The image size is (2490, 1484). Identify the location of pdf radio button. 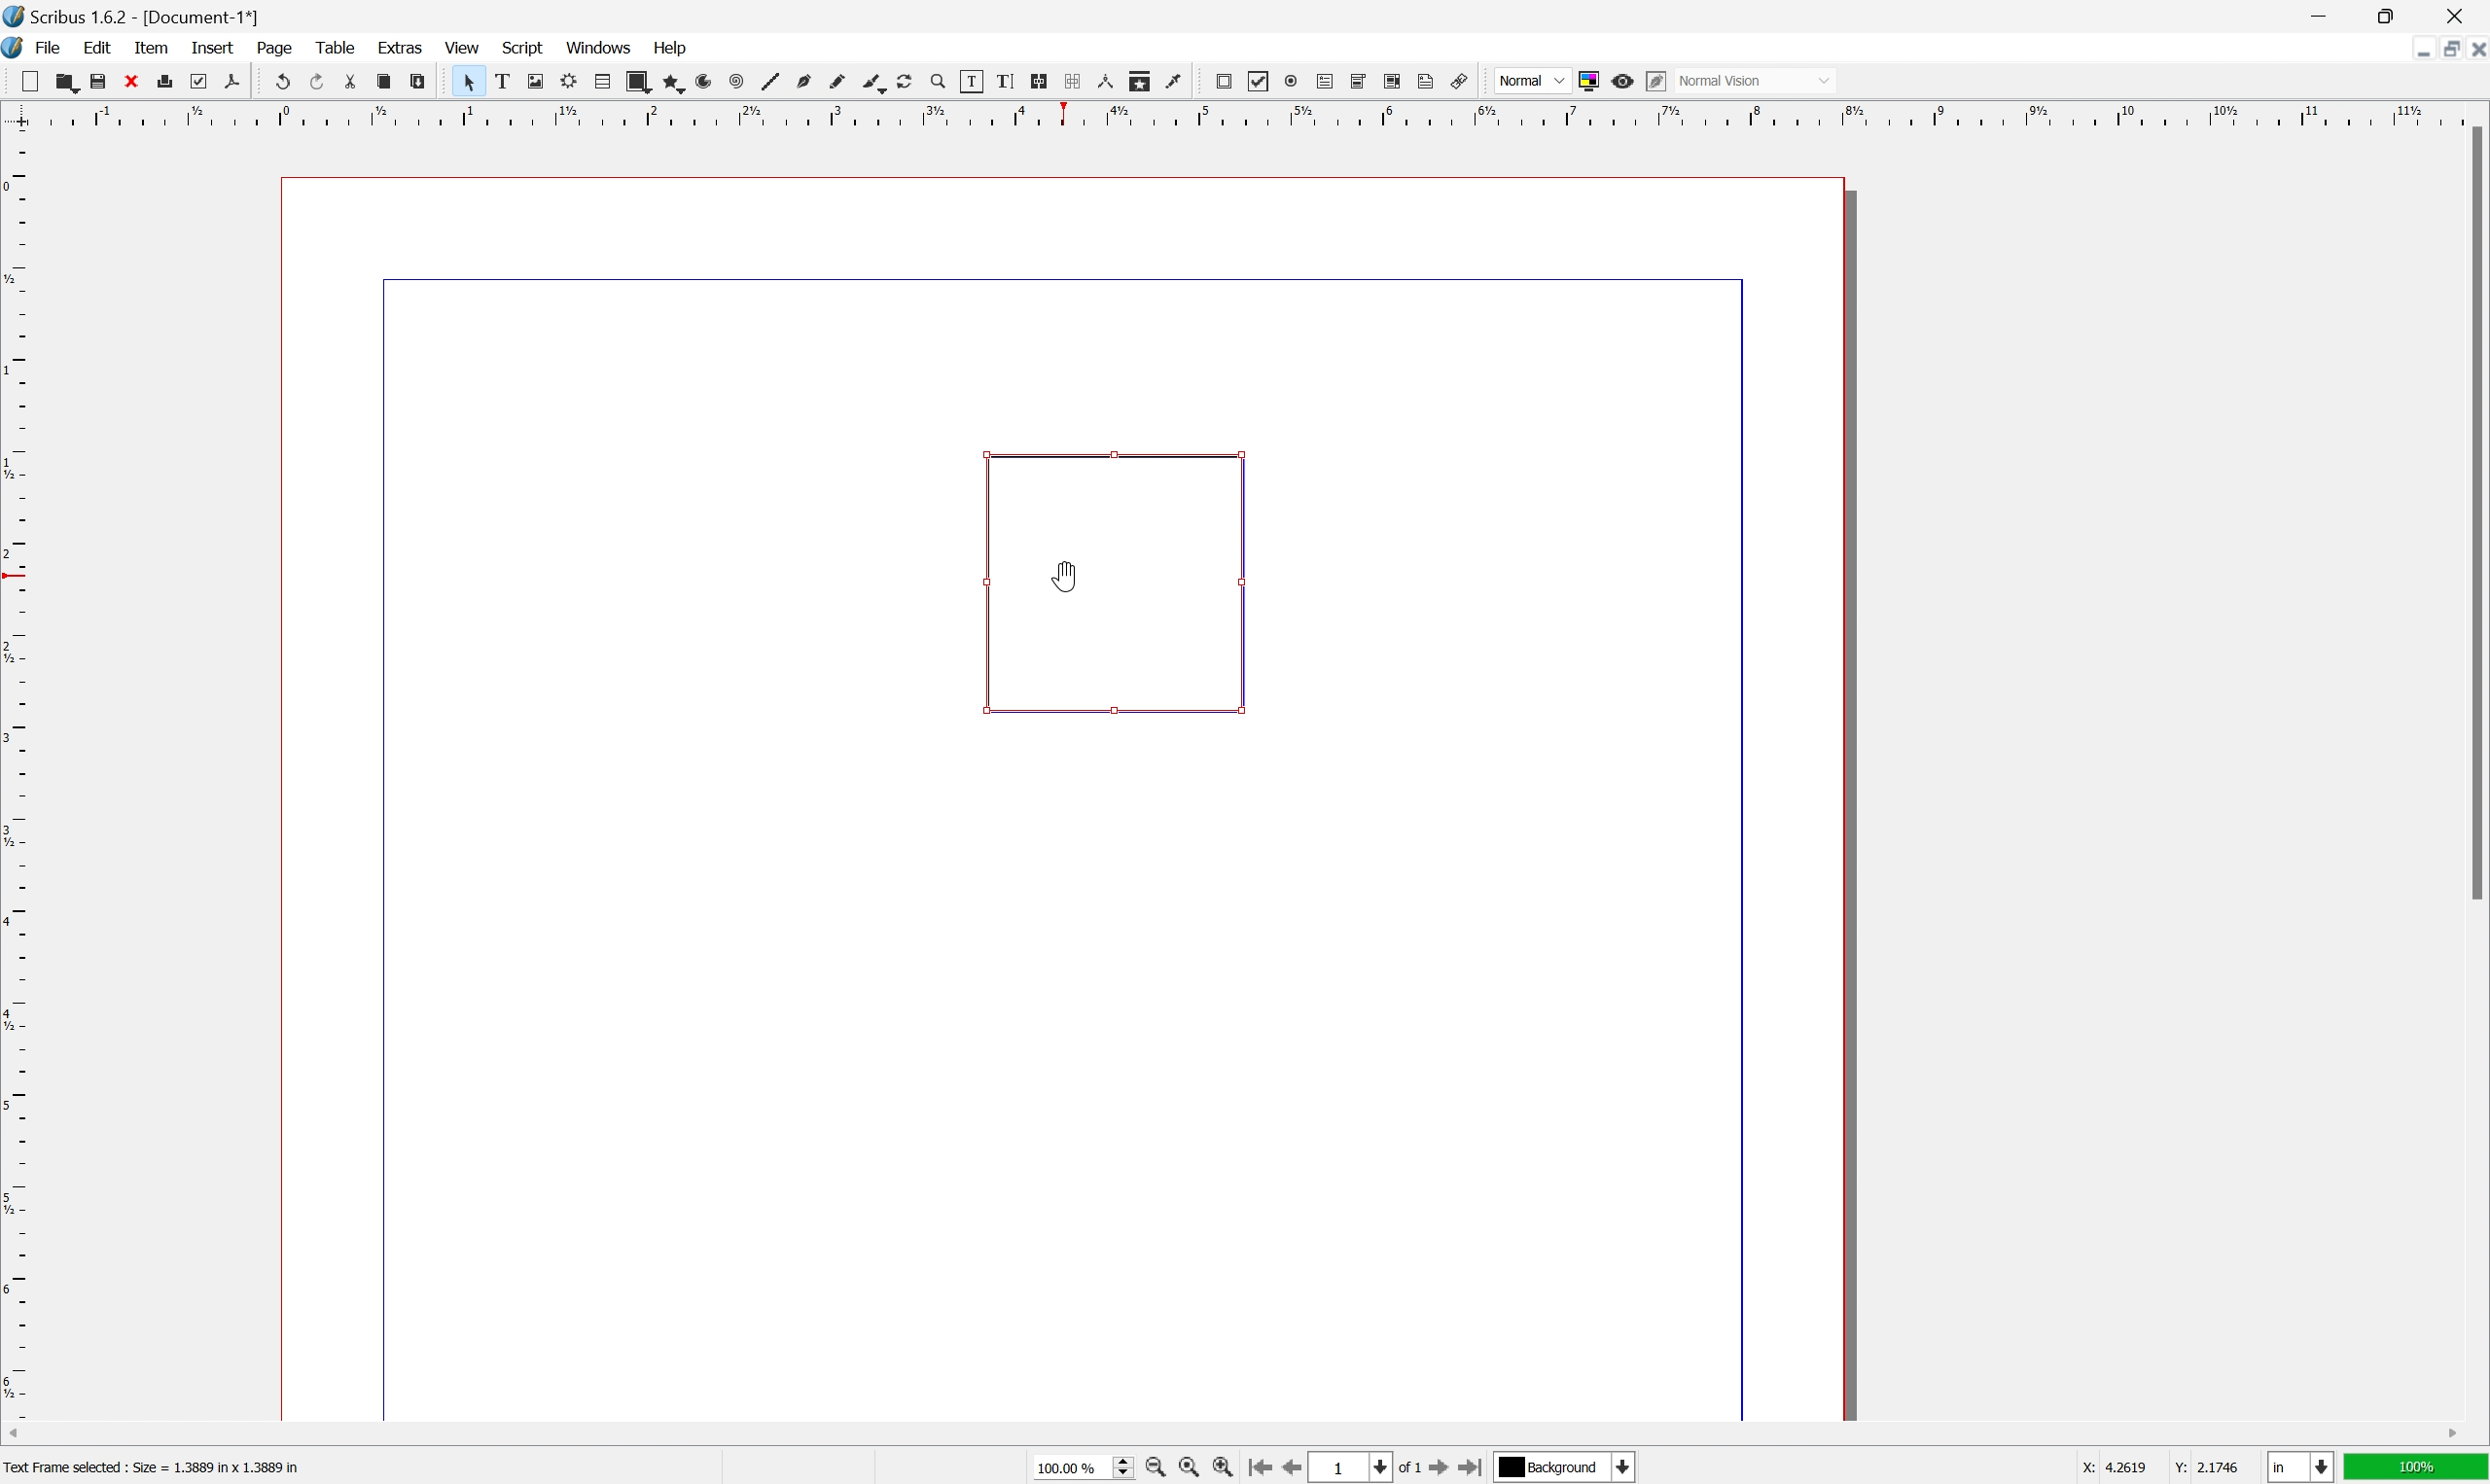
(1291, 81).